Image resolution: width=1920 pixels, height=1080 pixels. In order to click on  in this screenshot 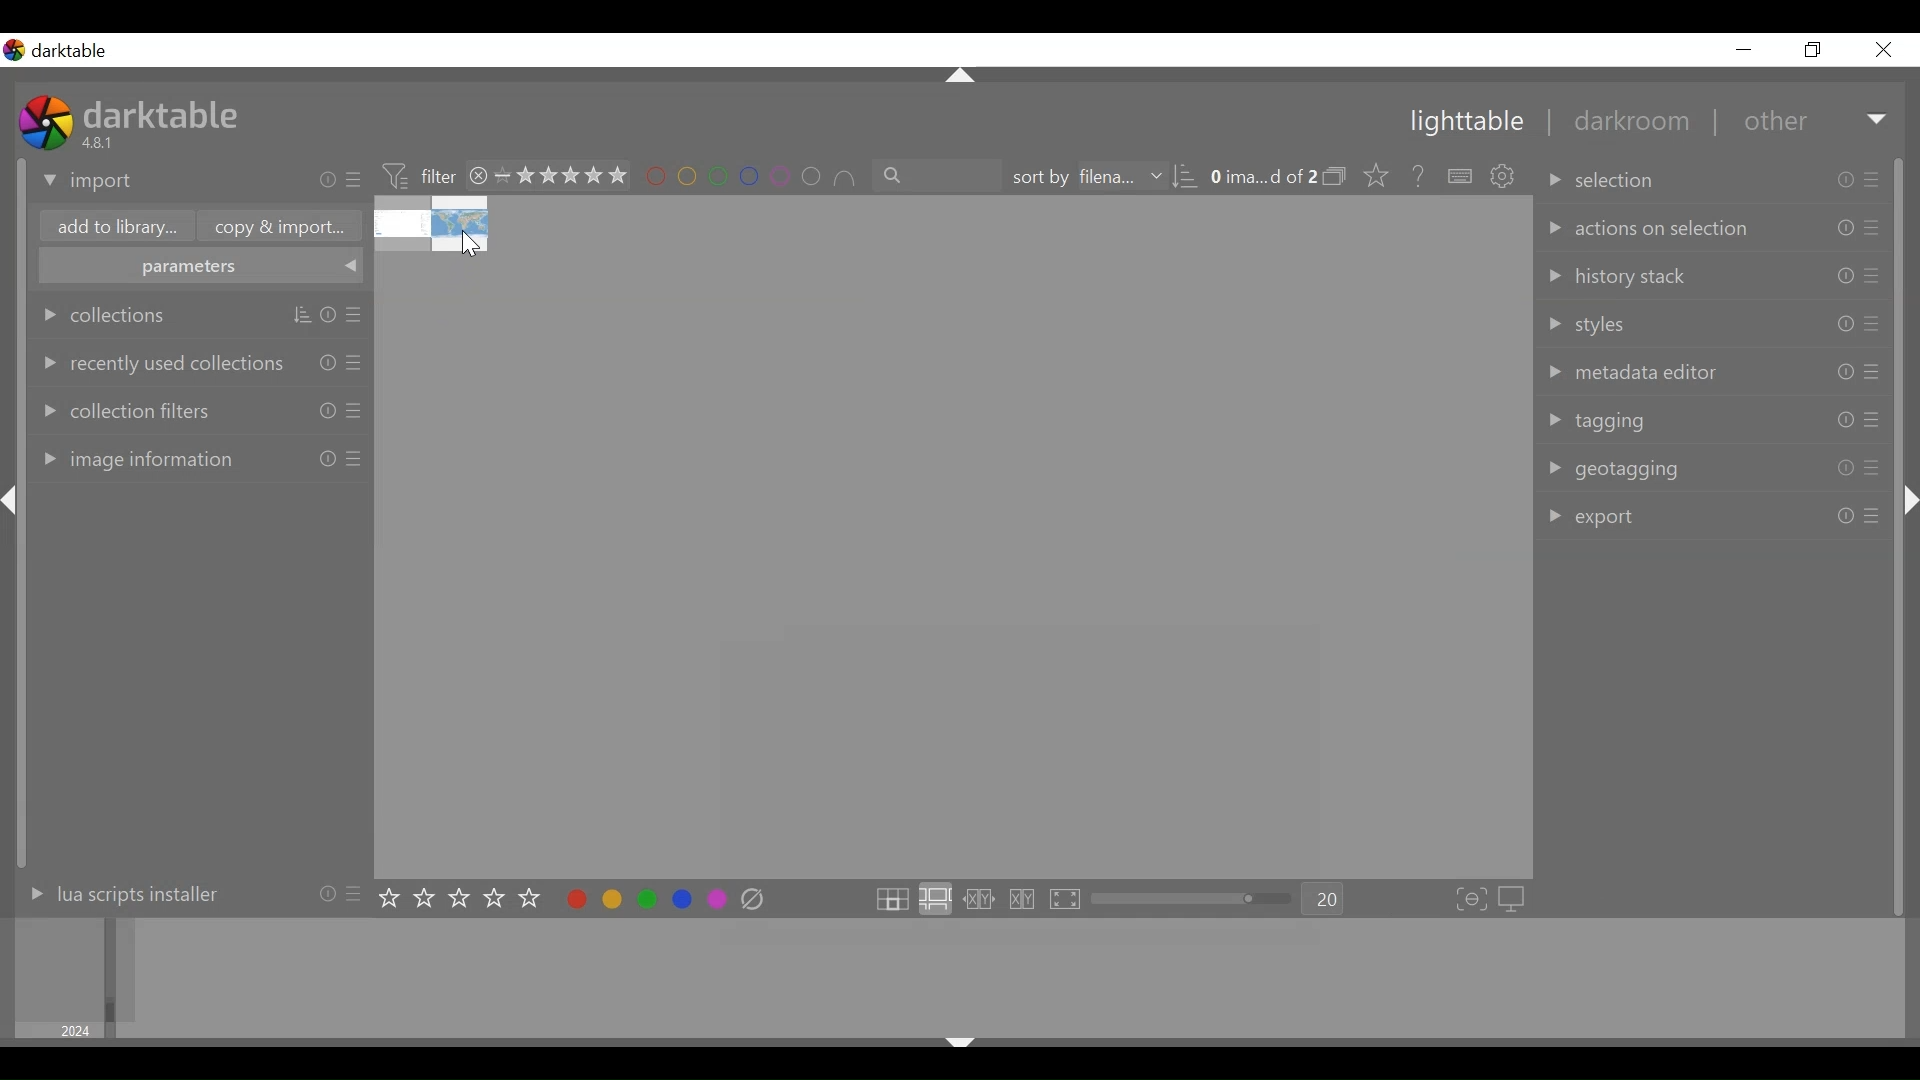, I will do `click(1815, 49)`.